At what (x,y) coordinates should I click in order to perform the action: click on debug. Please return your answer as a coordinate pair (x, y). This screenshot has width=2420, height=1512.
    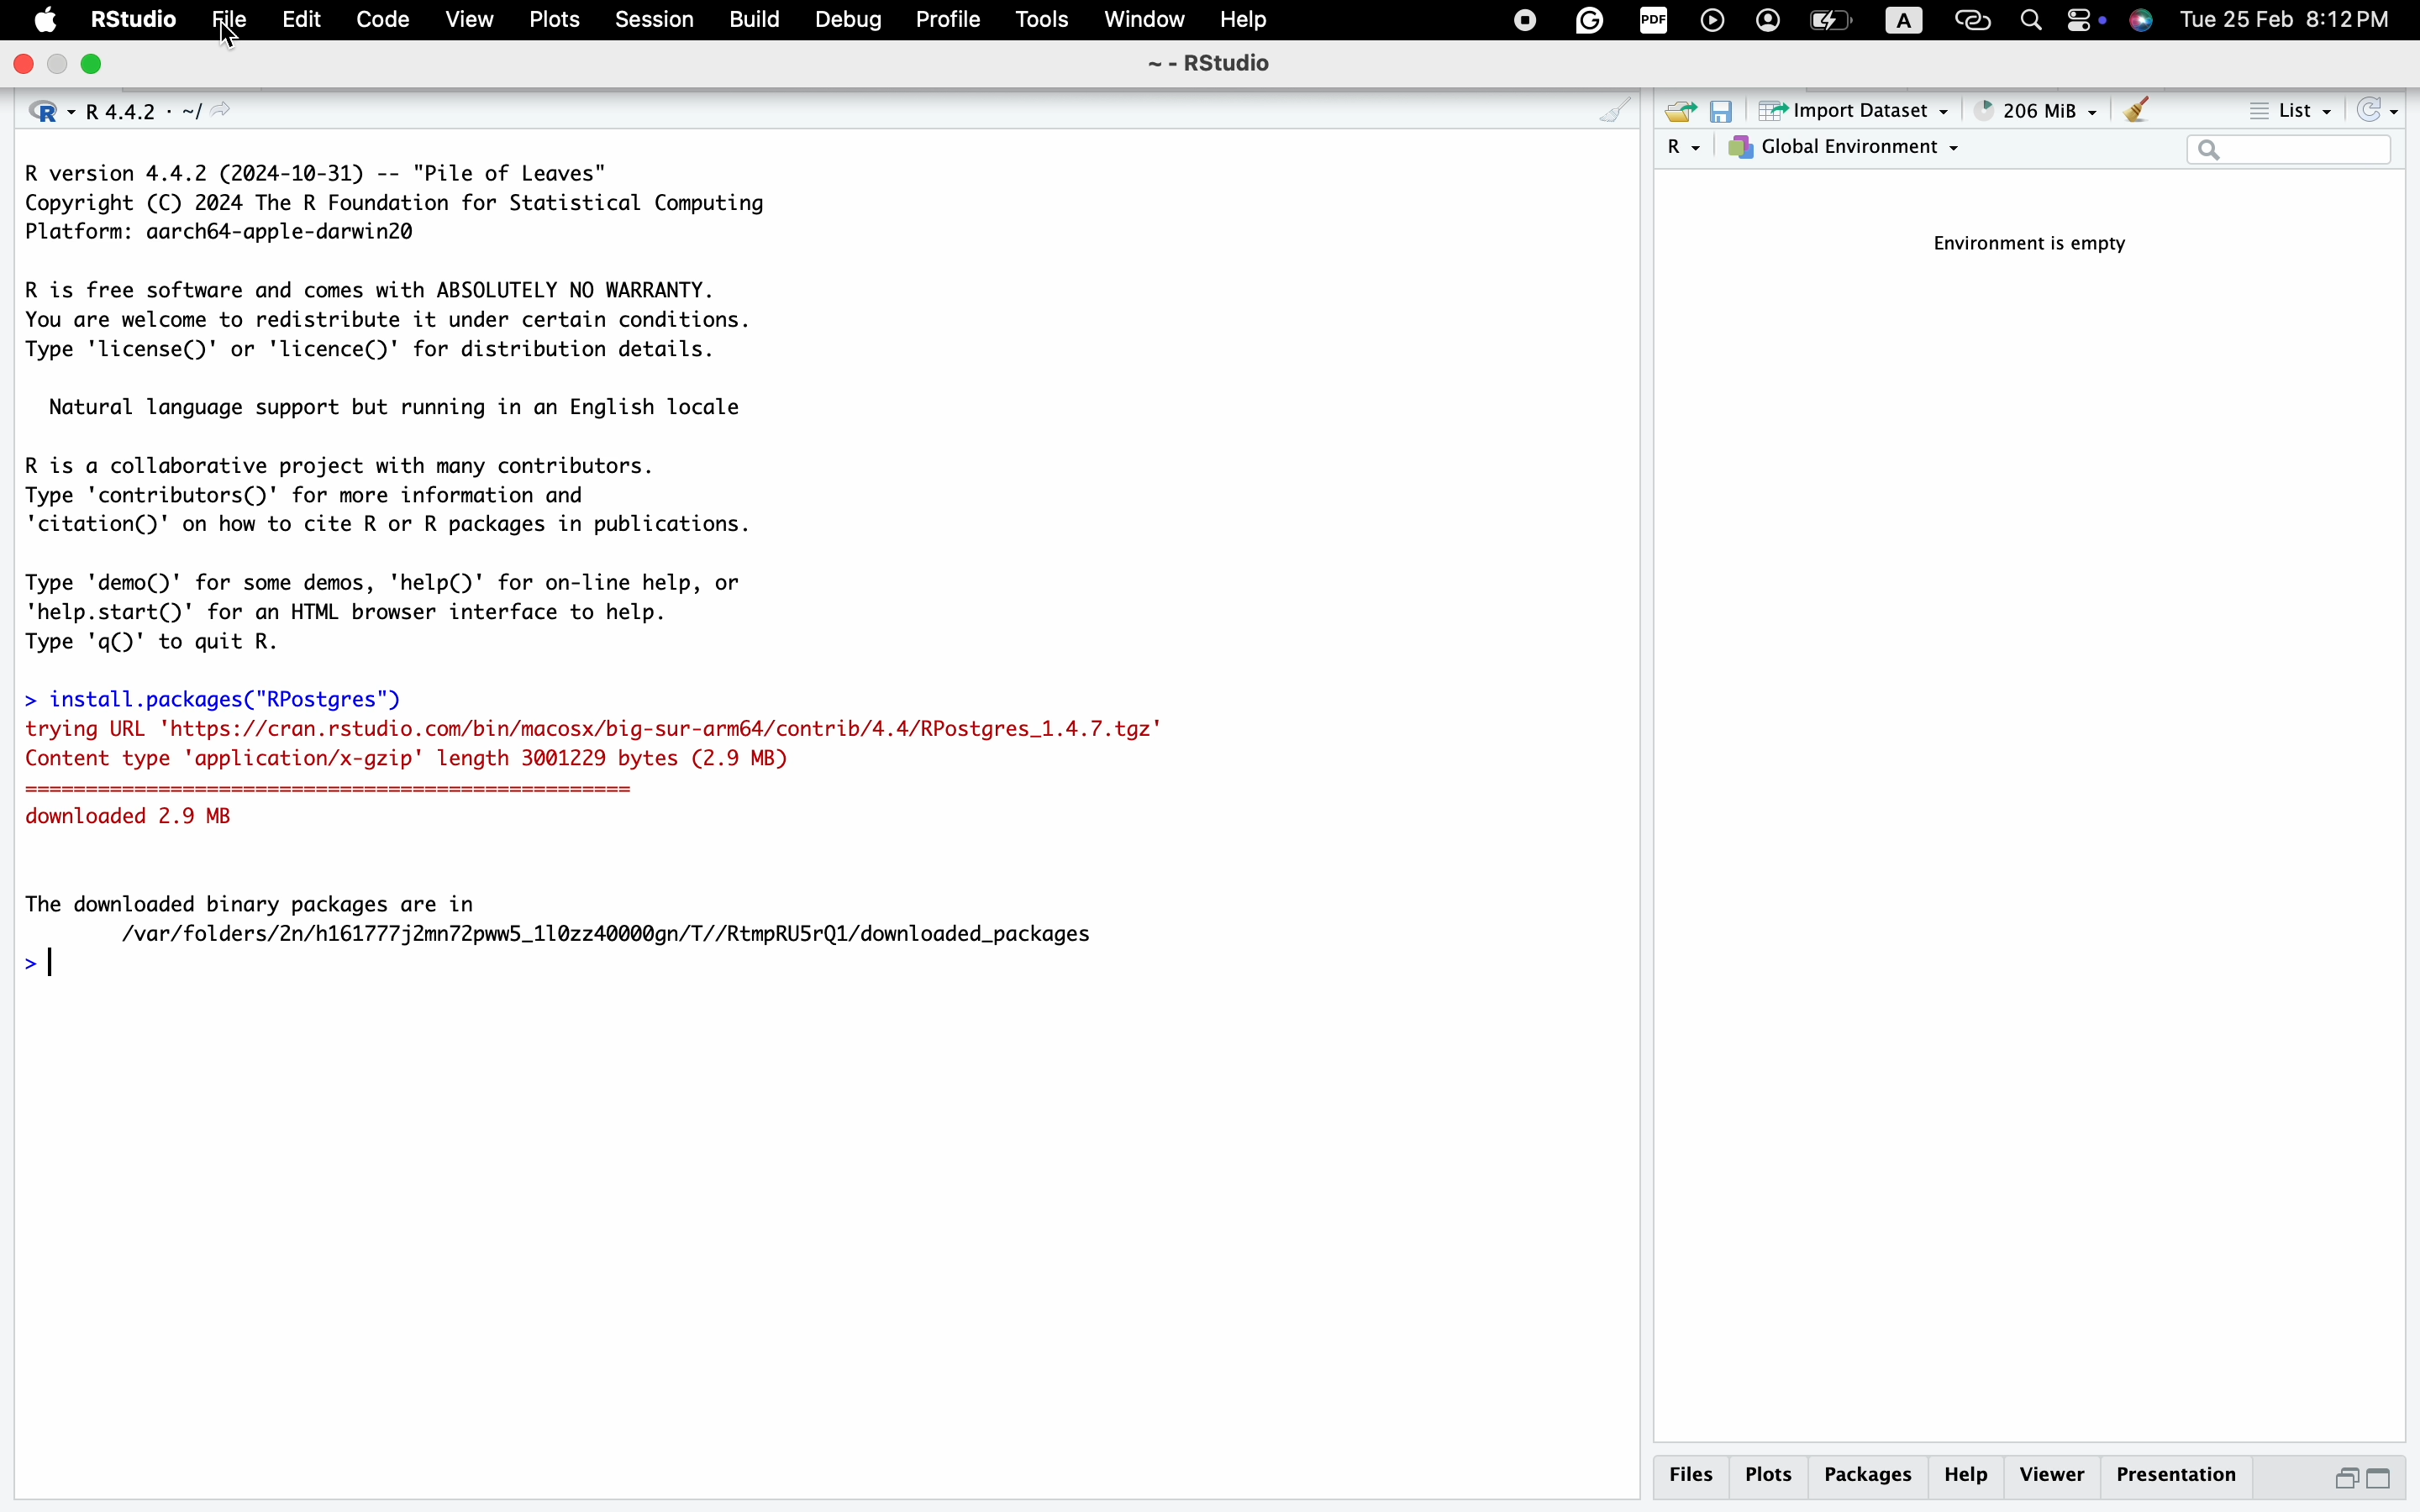
    Looking at the image, I should click on (846, 19).